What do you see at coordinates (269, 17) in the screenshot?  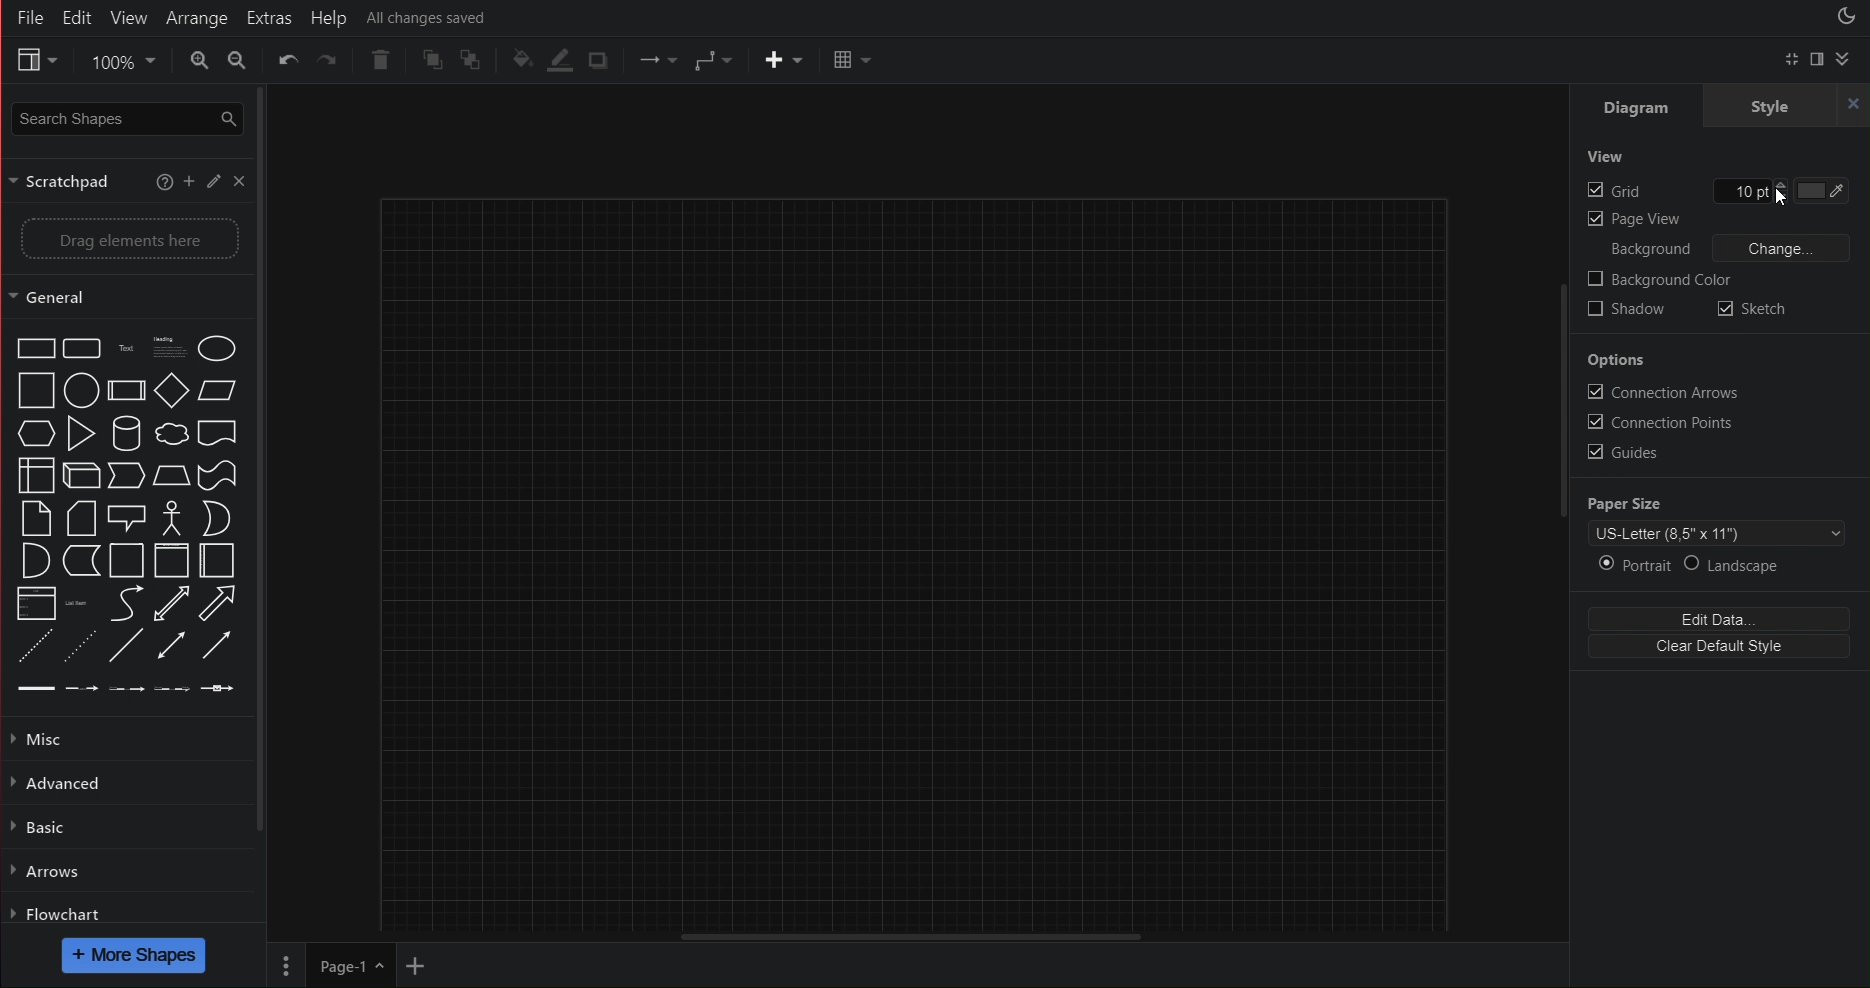 I see `Extras` at bounding box center [269, 17].